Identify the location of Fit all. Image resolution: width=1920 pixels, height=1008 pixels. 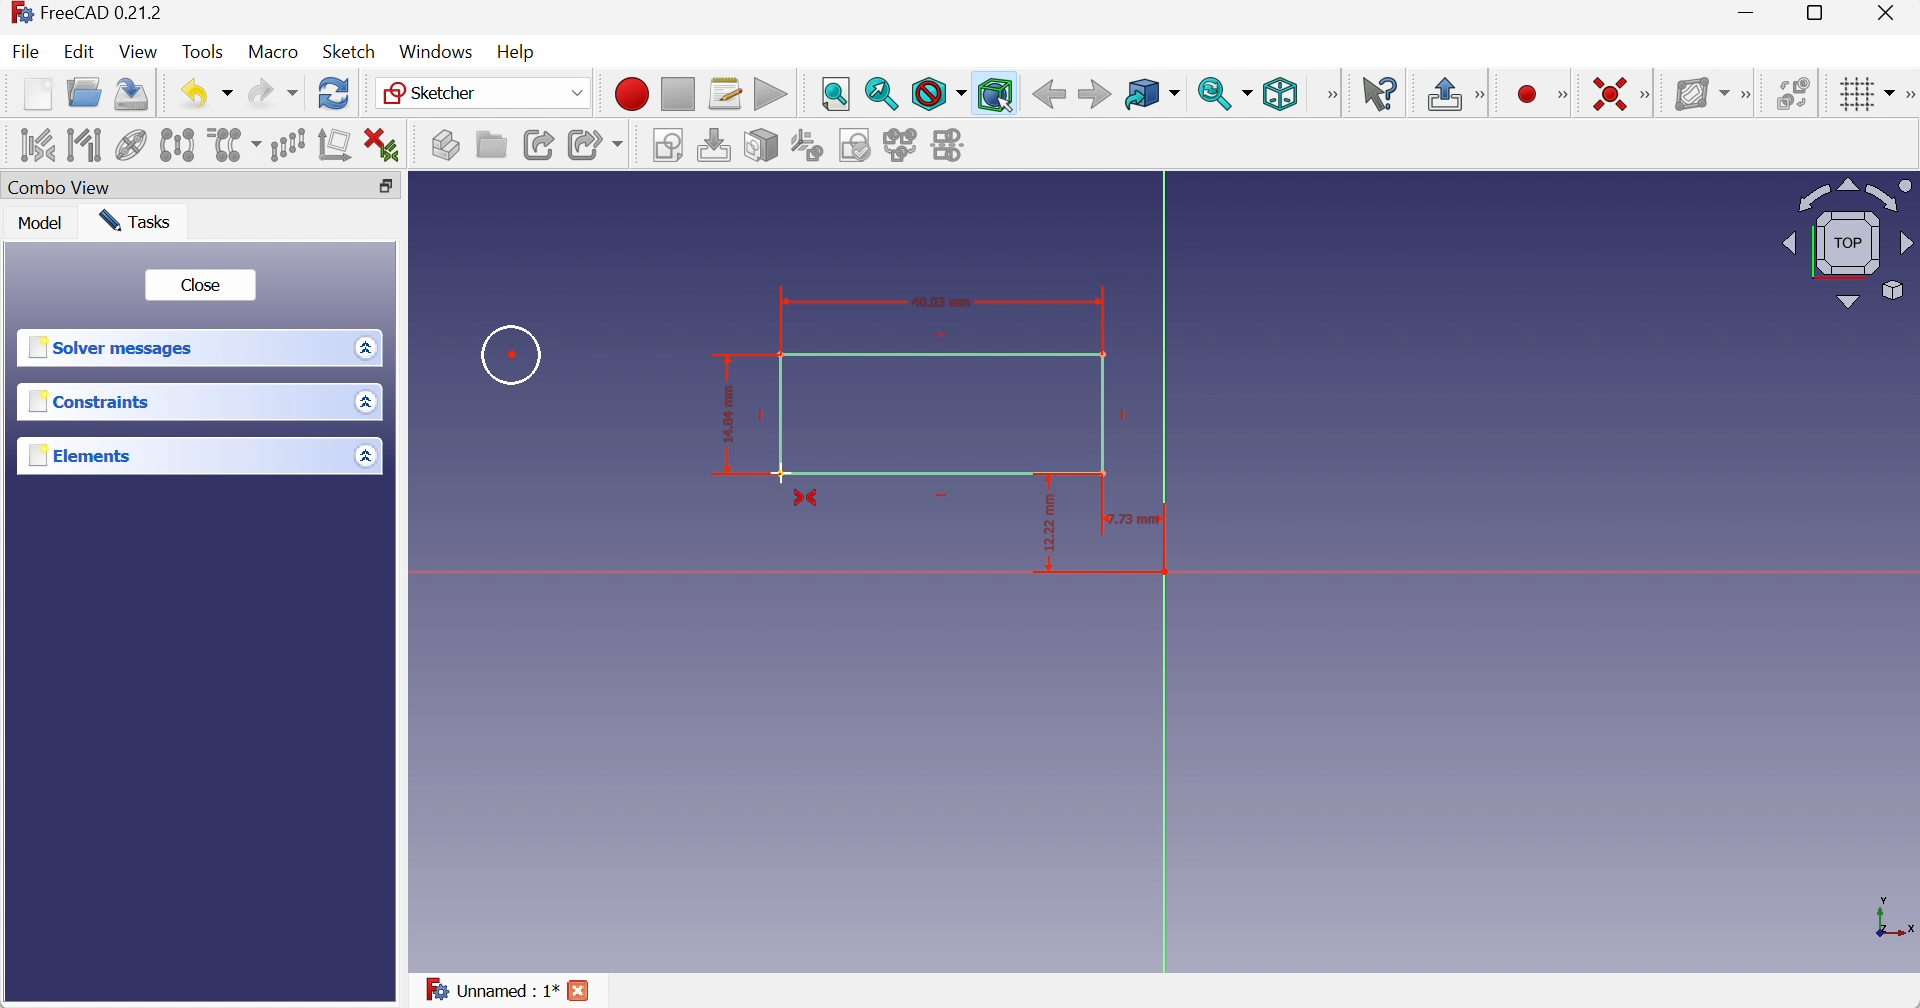
(837, 95).